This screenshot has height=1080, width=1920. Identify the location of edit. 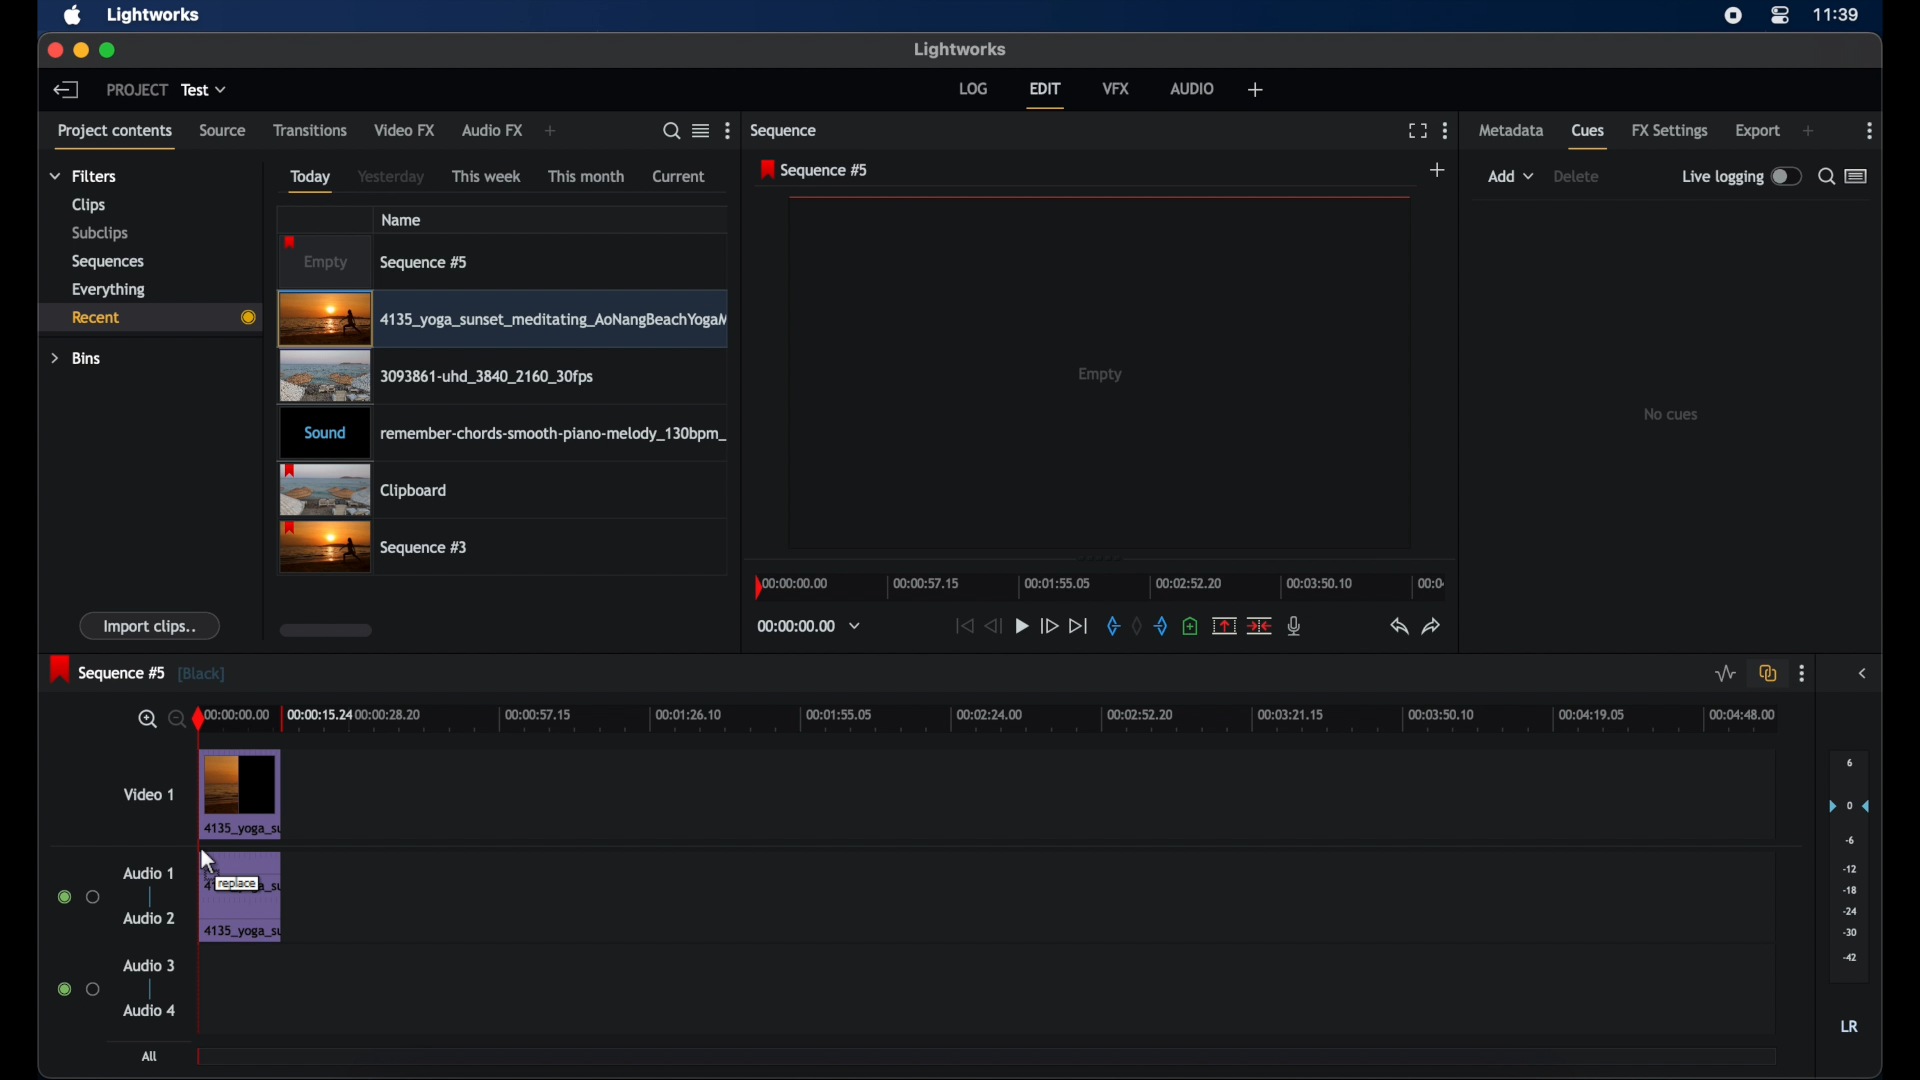
(1045, 94).